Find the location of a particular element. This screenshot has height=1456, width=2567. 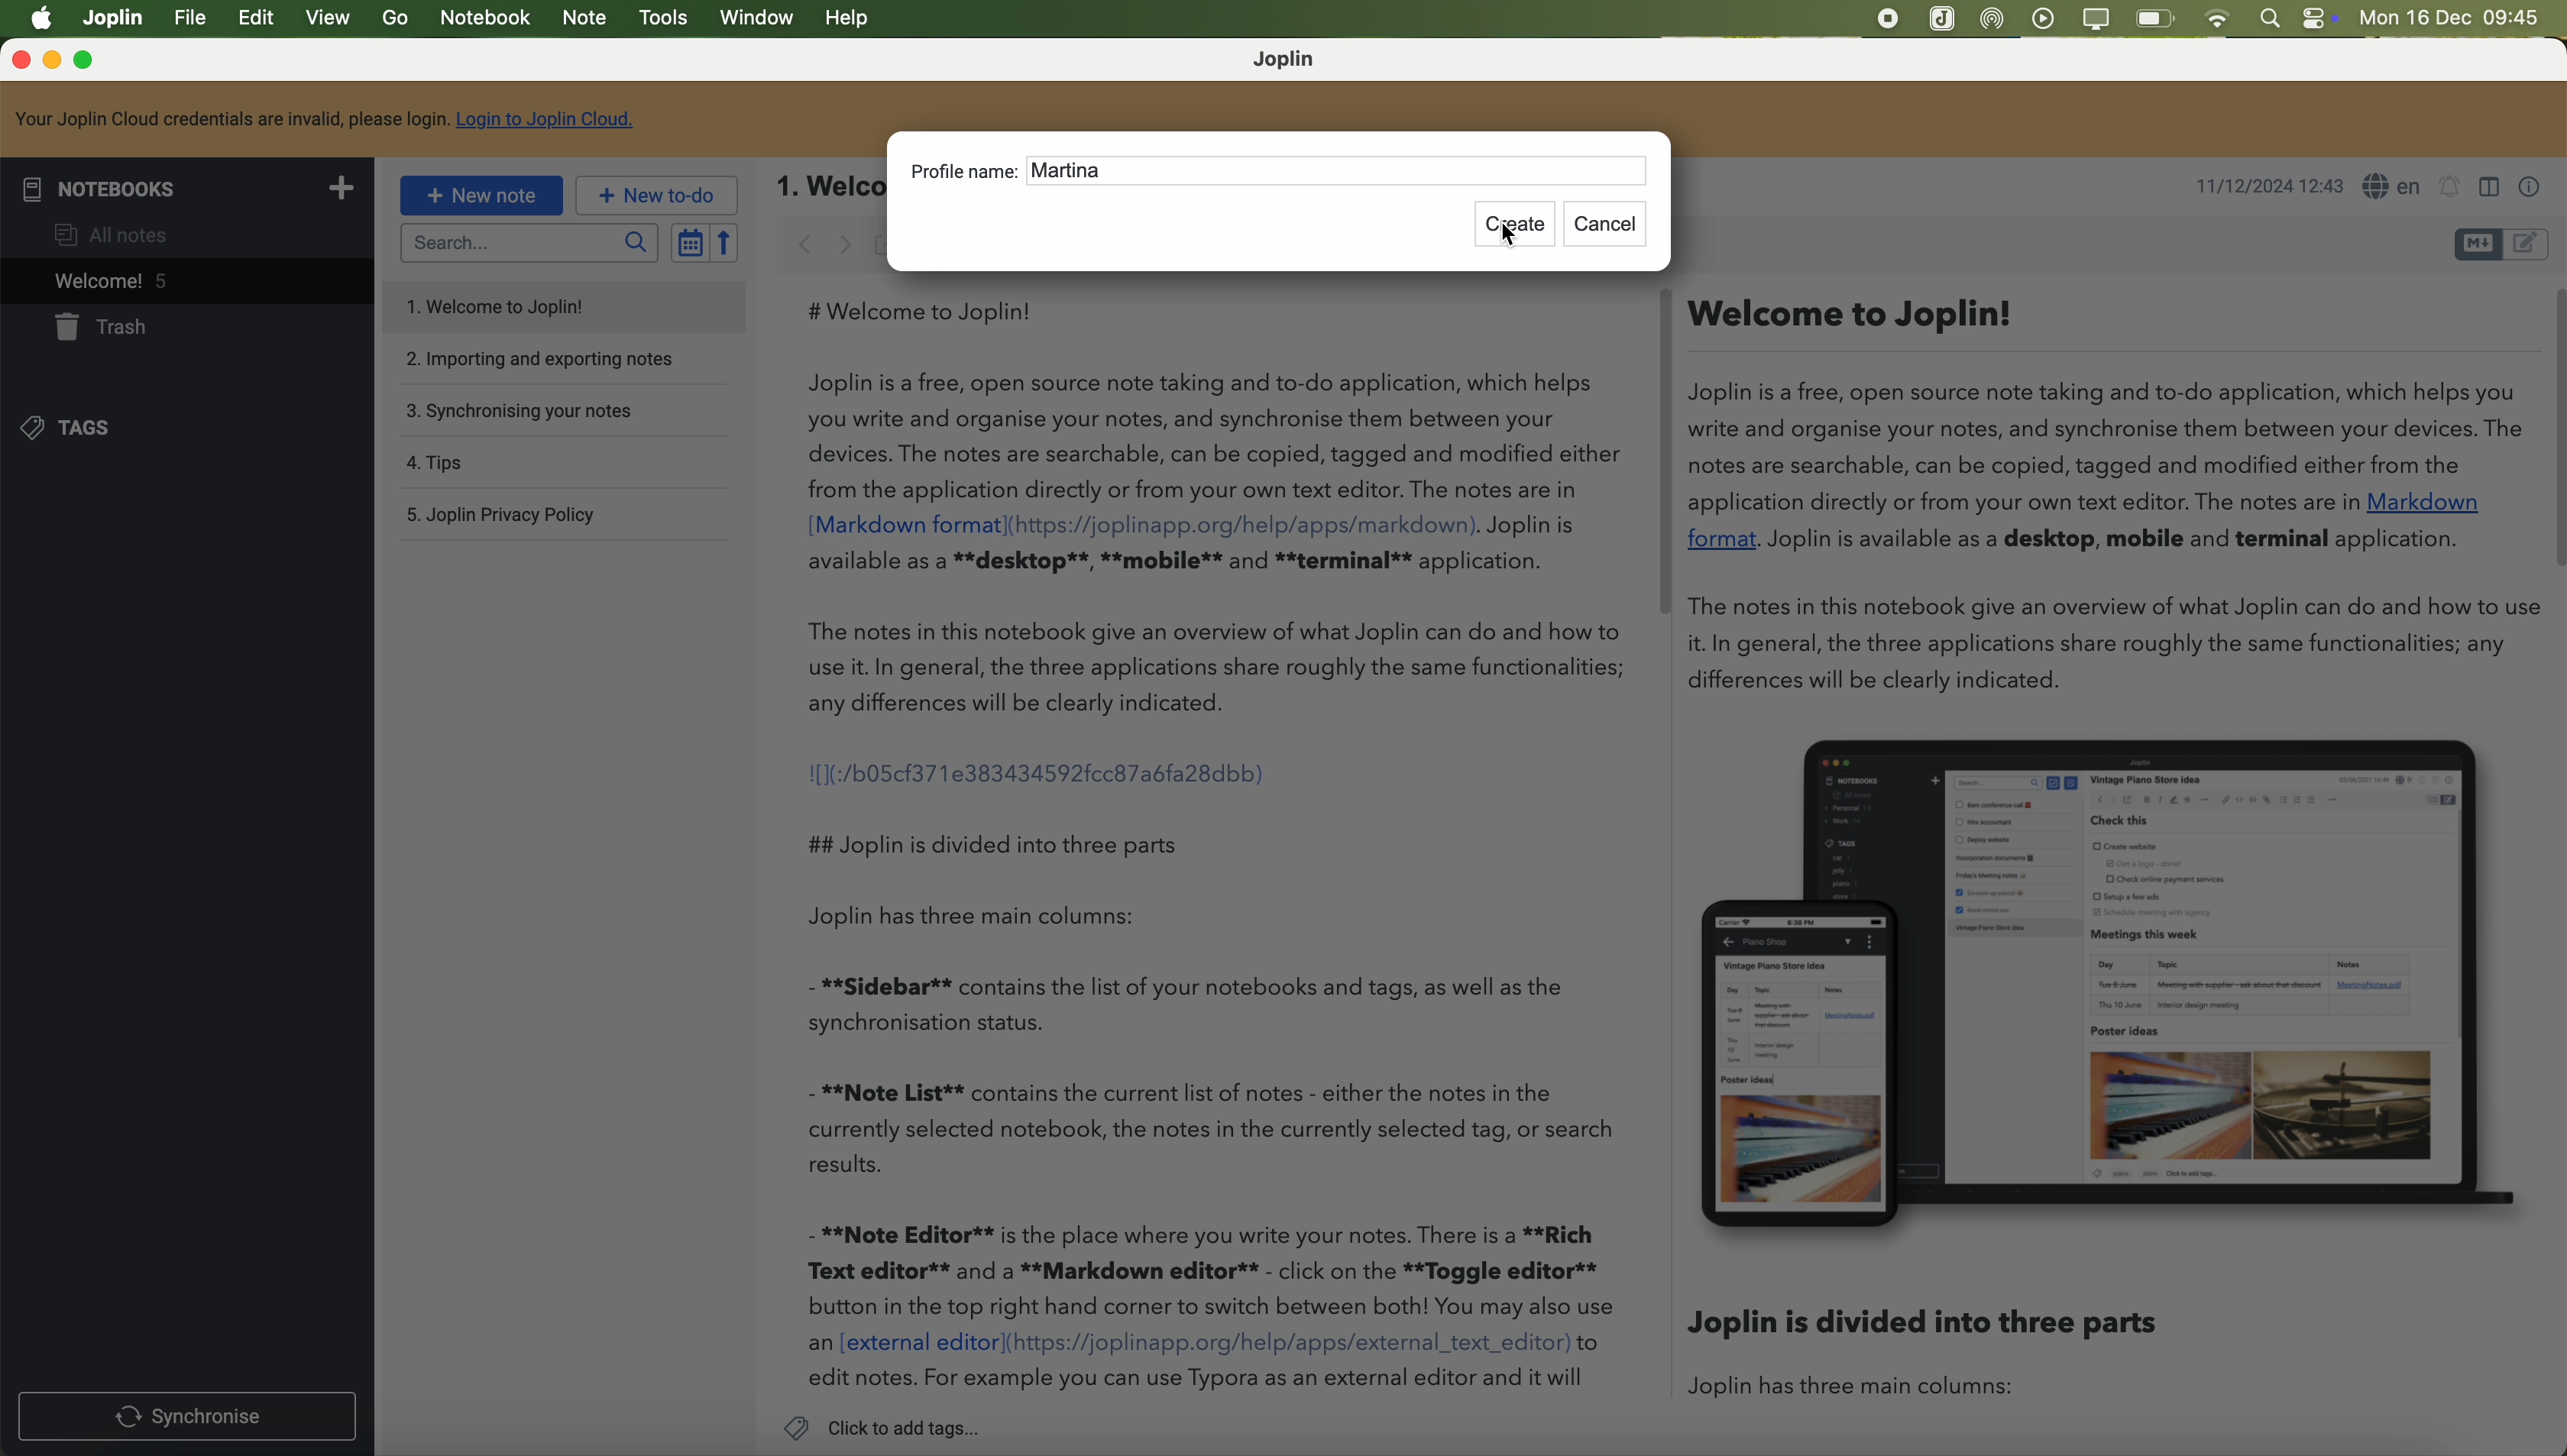

Martina is located at coordinates (1075, 174).